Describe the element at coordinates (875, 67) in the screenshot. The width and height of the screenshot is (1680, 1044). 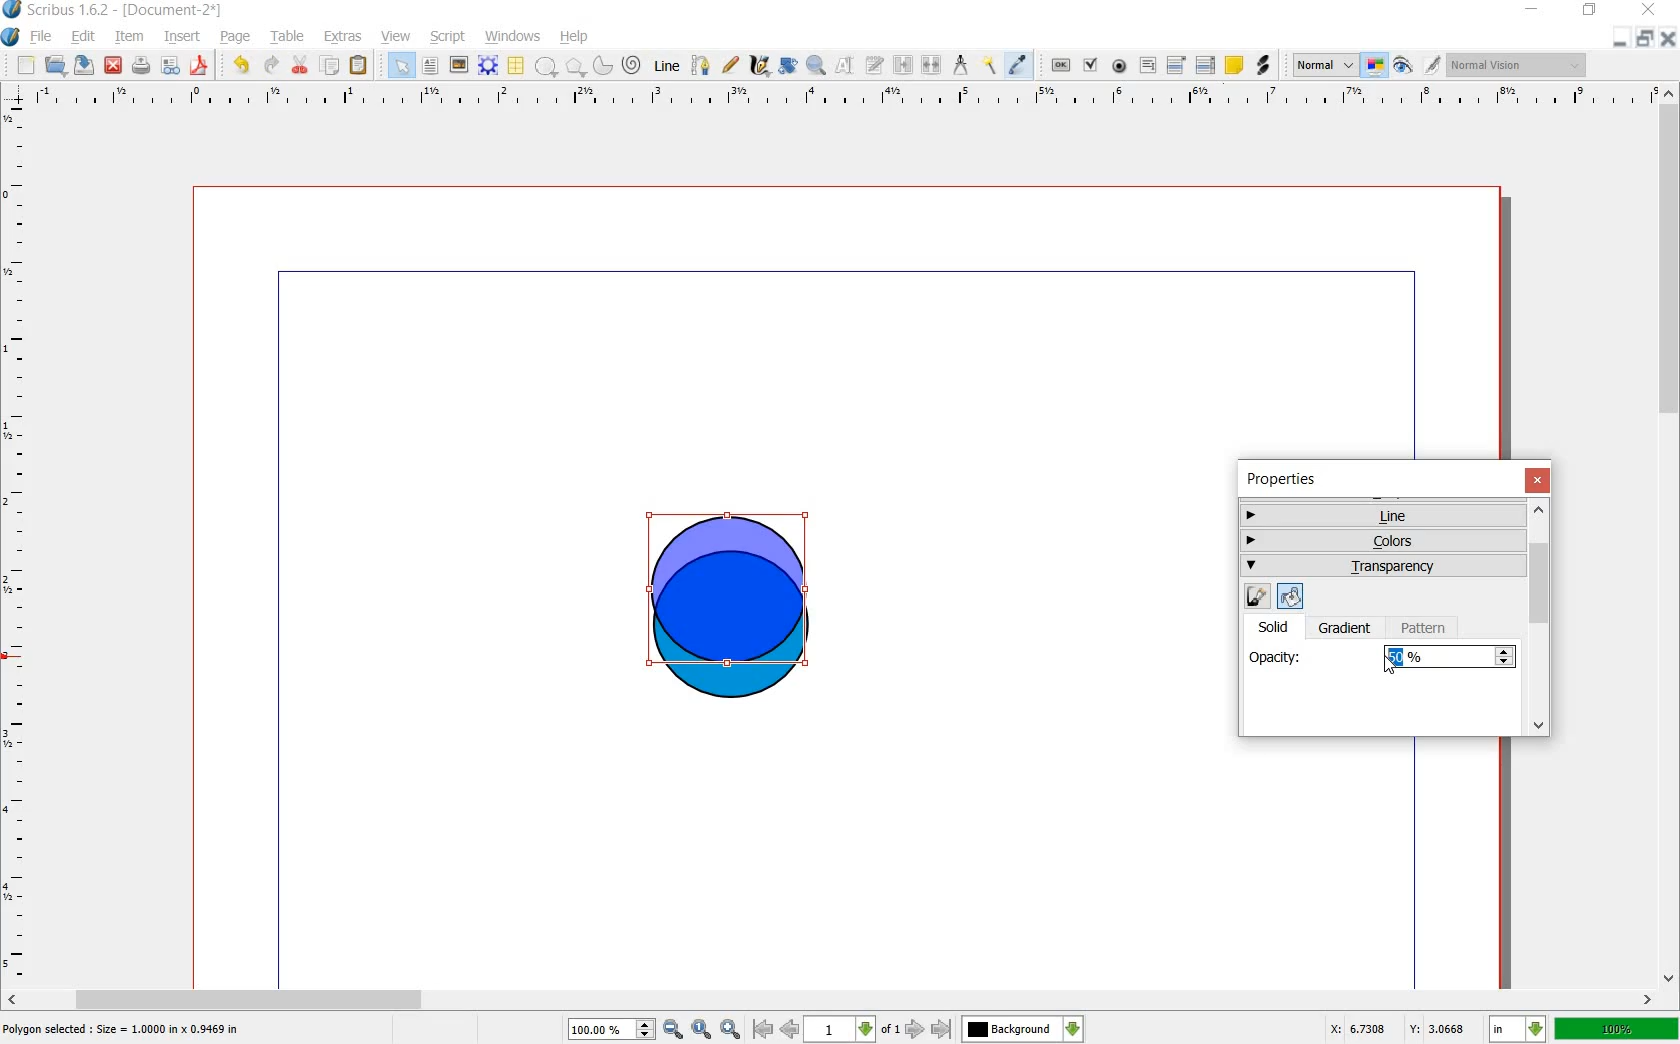
I see `edit text with story editor` at that location.